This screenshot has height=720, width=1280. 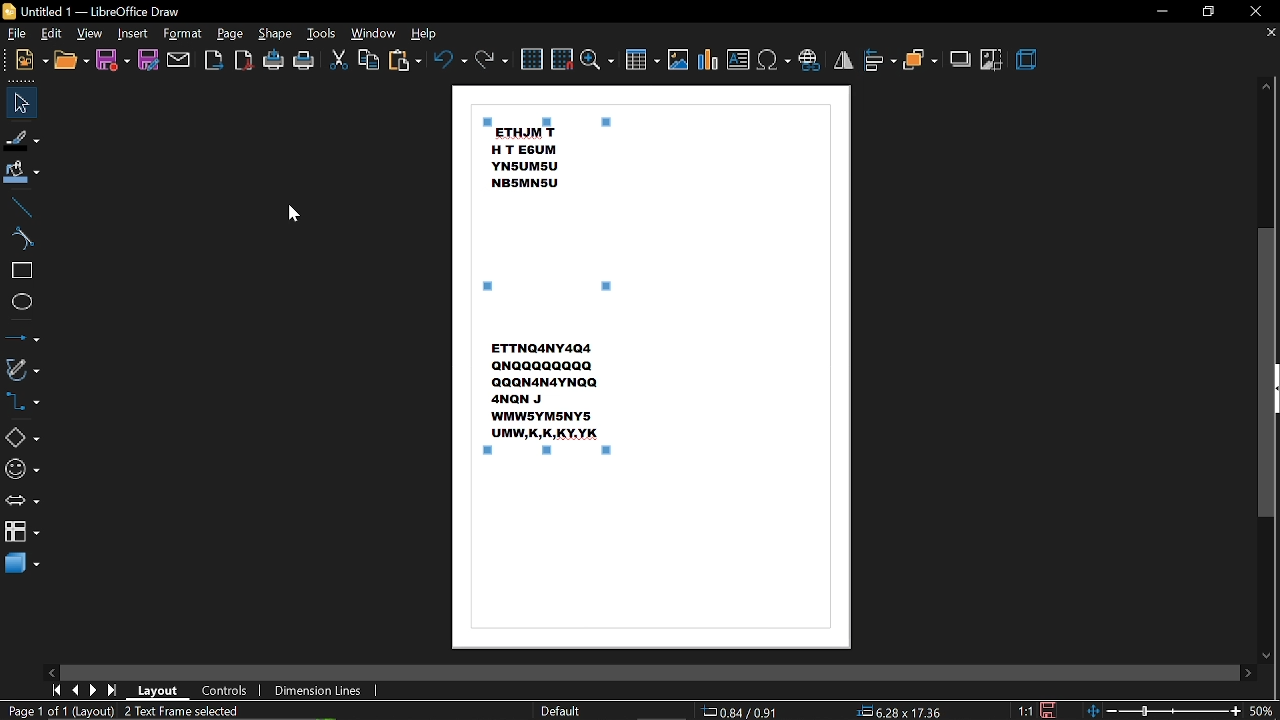 What do you see at coordinates (24, 369) in the screenshot?
I see `curves and polygons` at bounding box center [24, 369].